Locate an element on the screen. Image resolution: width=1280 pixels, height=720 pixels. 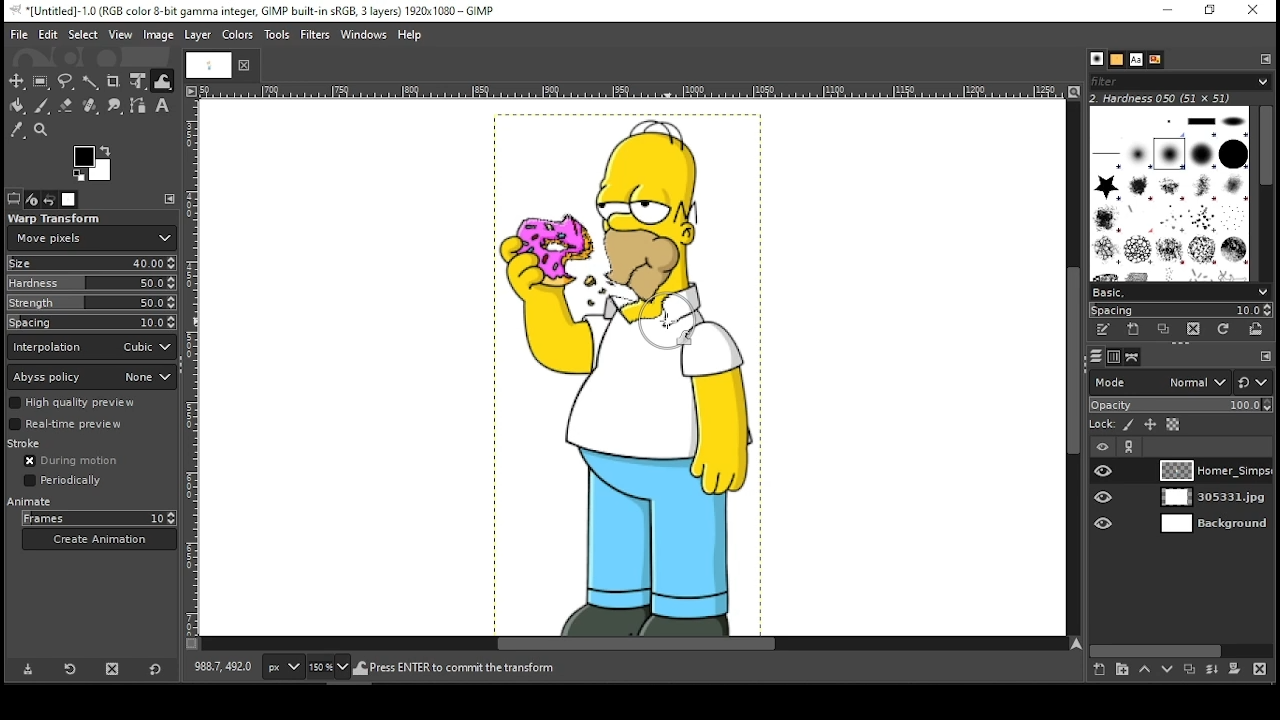
painbucket tool is located at coordinates (16, 106).